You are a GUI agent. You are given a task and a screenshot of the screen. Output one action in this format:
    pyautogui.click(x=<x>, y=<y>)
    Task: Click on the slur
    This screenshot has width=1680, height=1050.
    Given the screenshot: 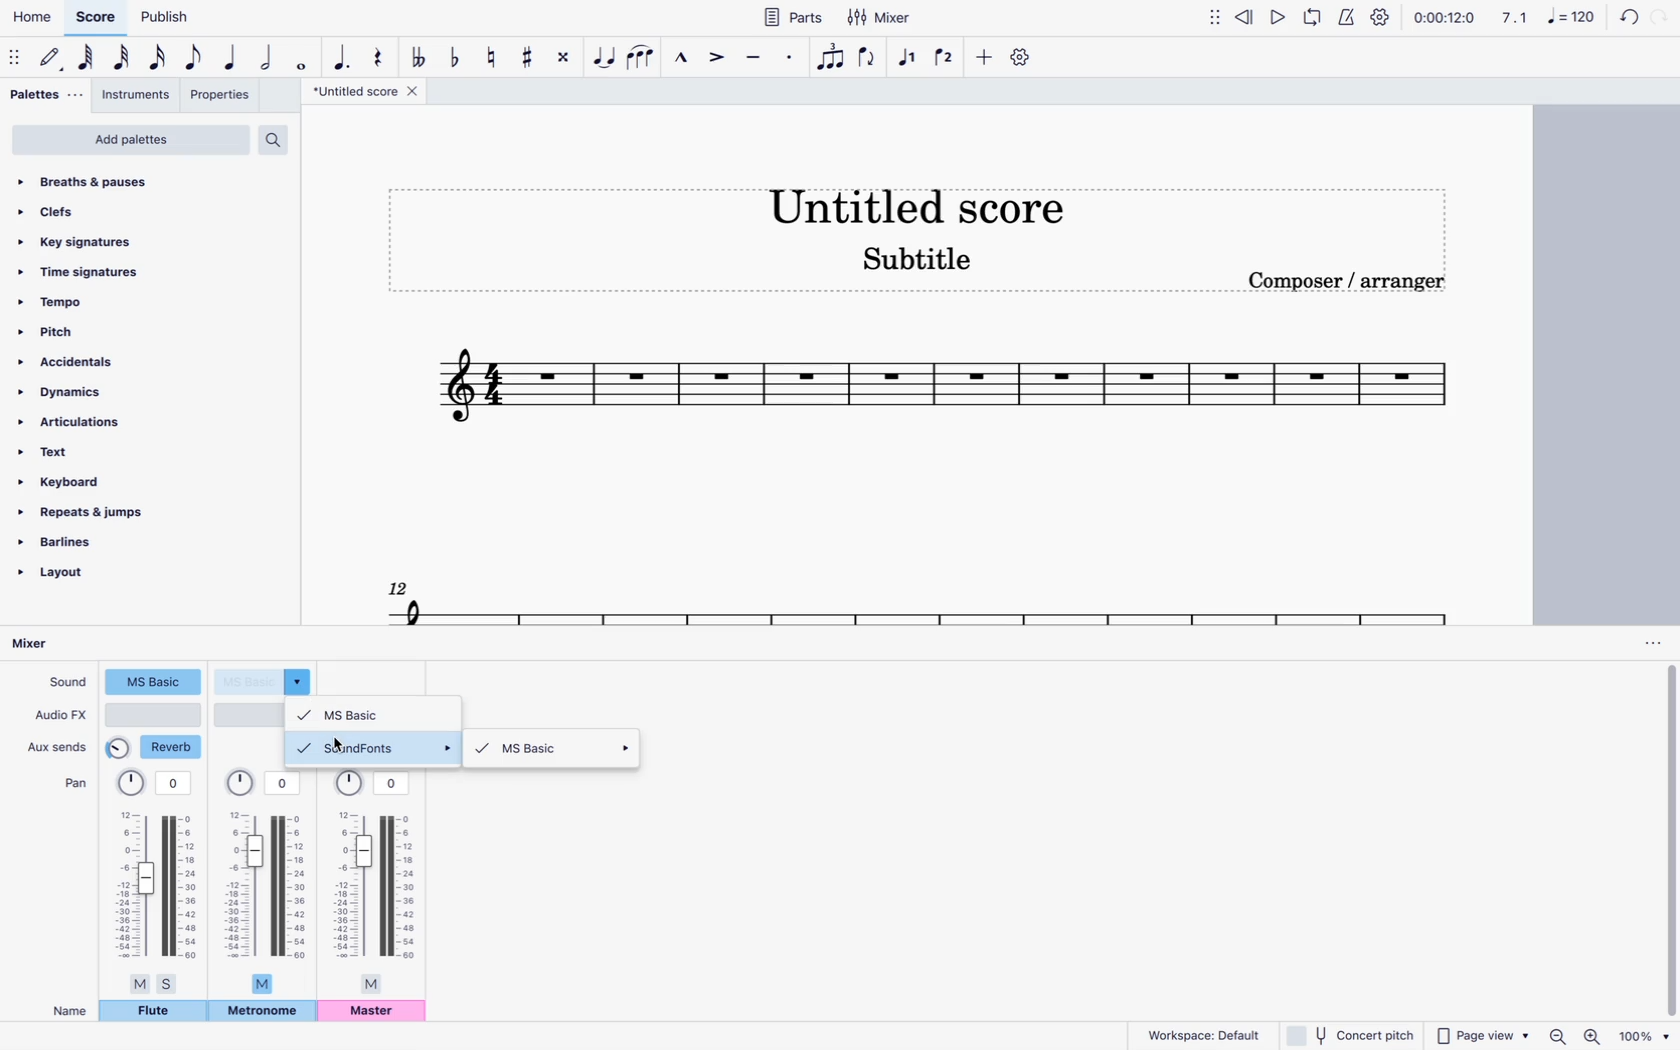 What is the action you would take?
    pyautogui.click(x=646, y=58)
    